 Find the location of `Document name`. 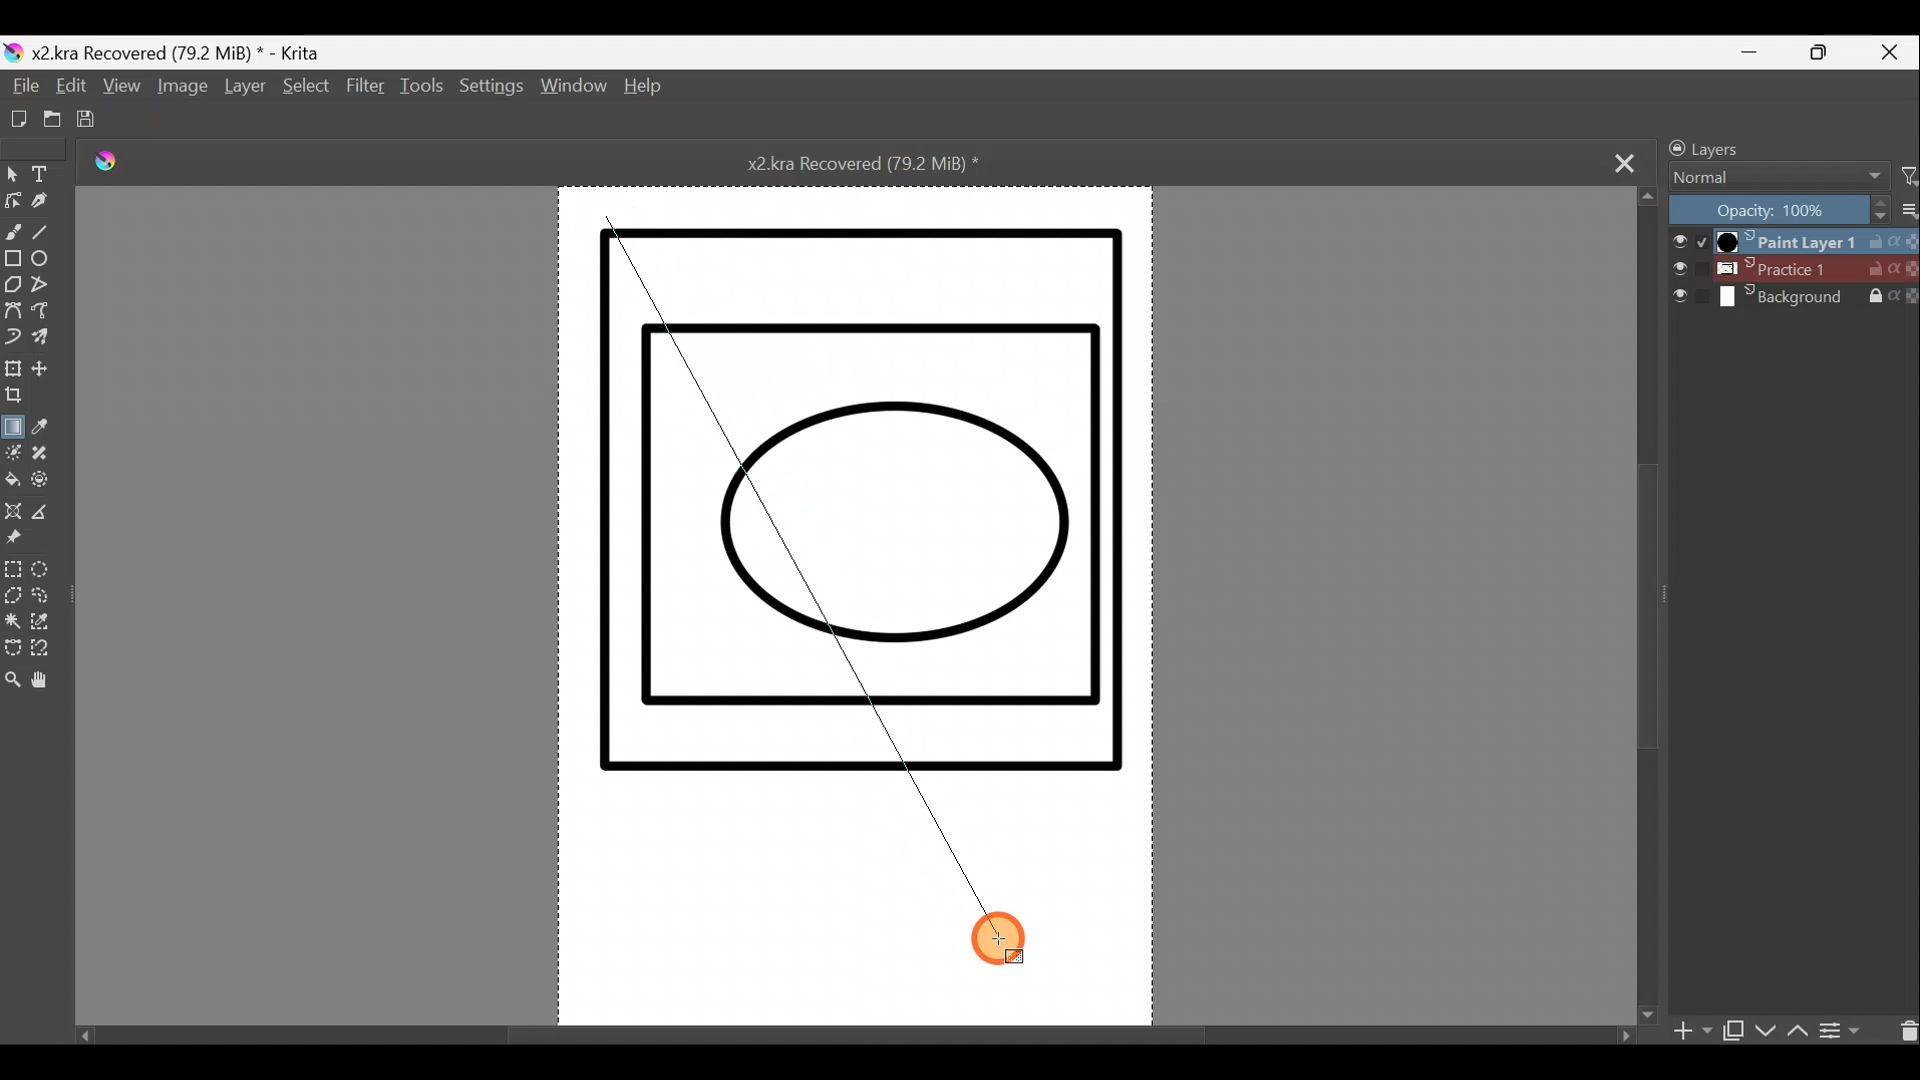

Document name is located at coordinates (884, 162).